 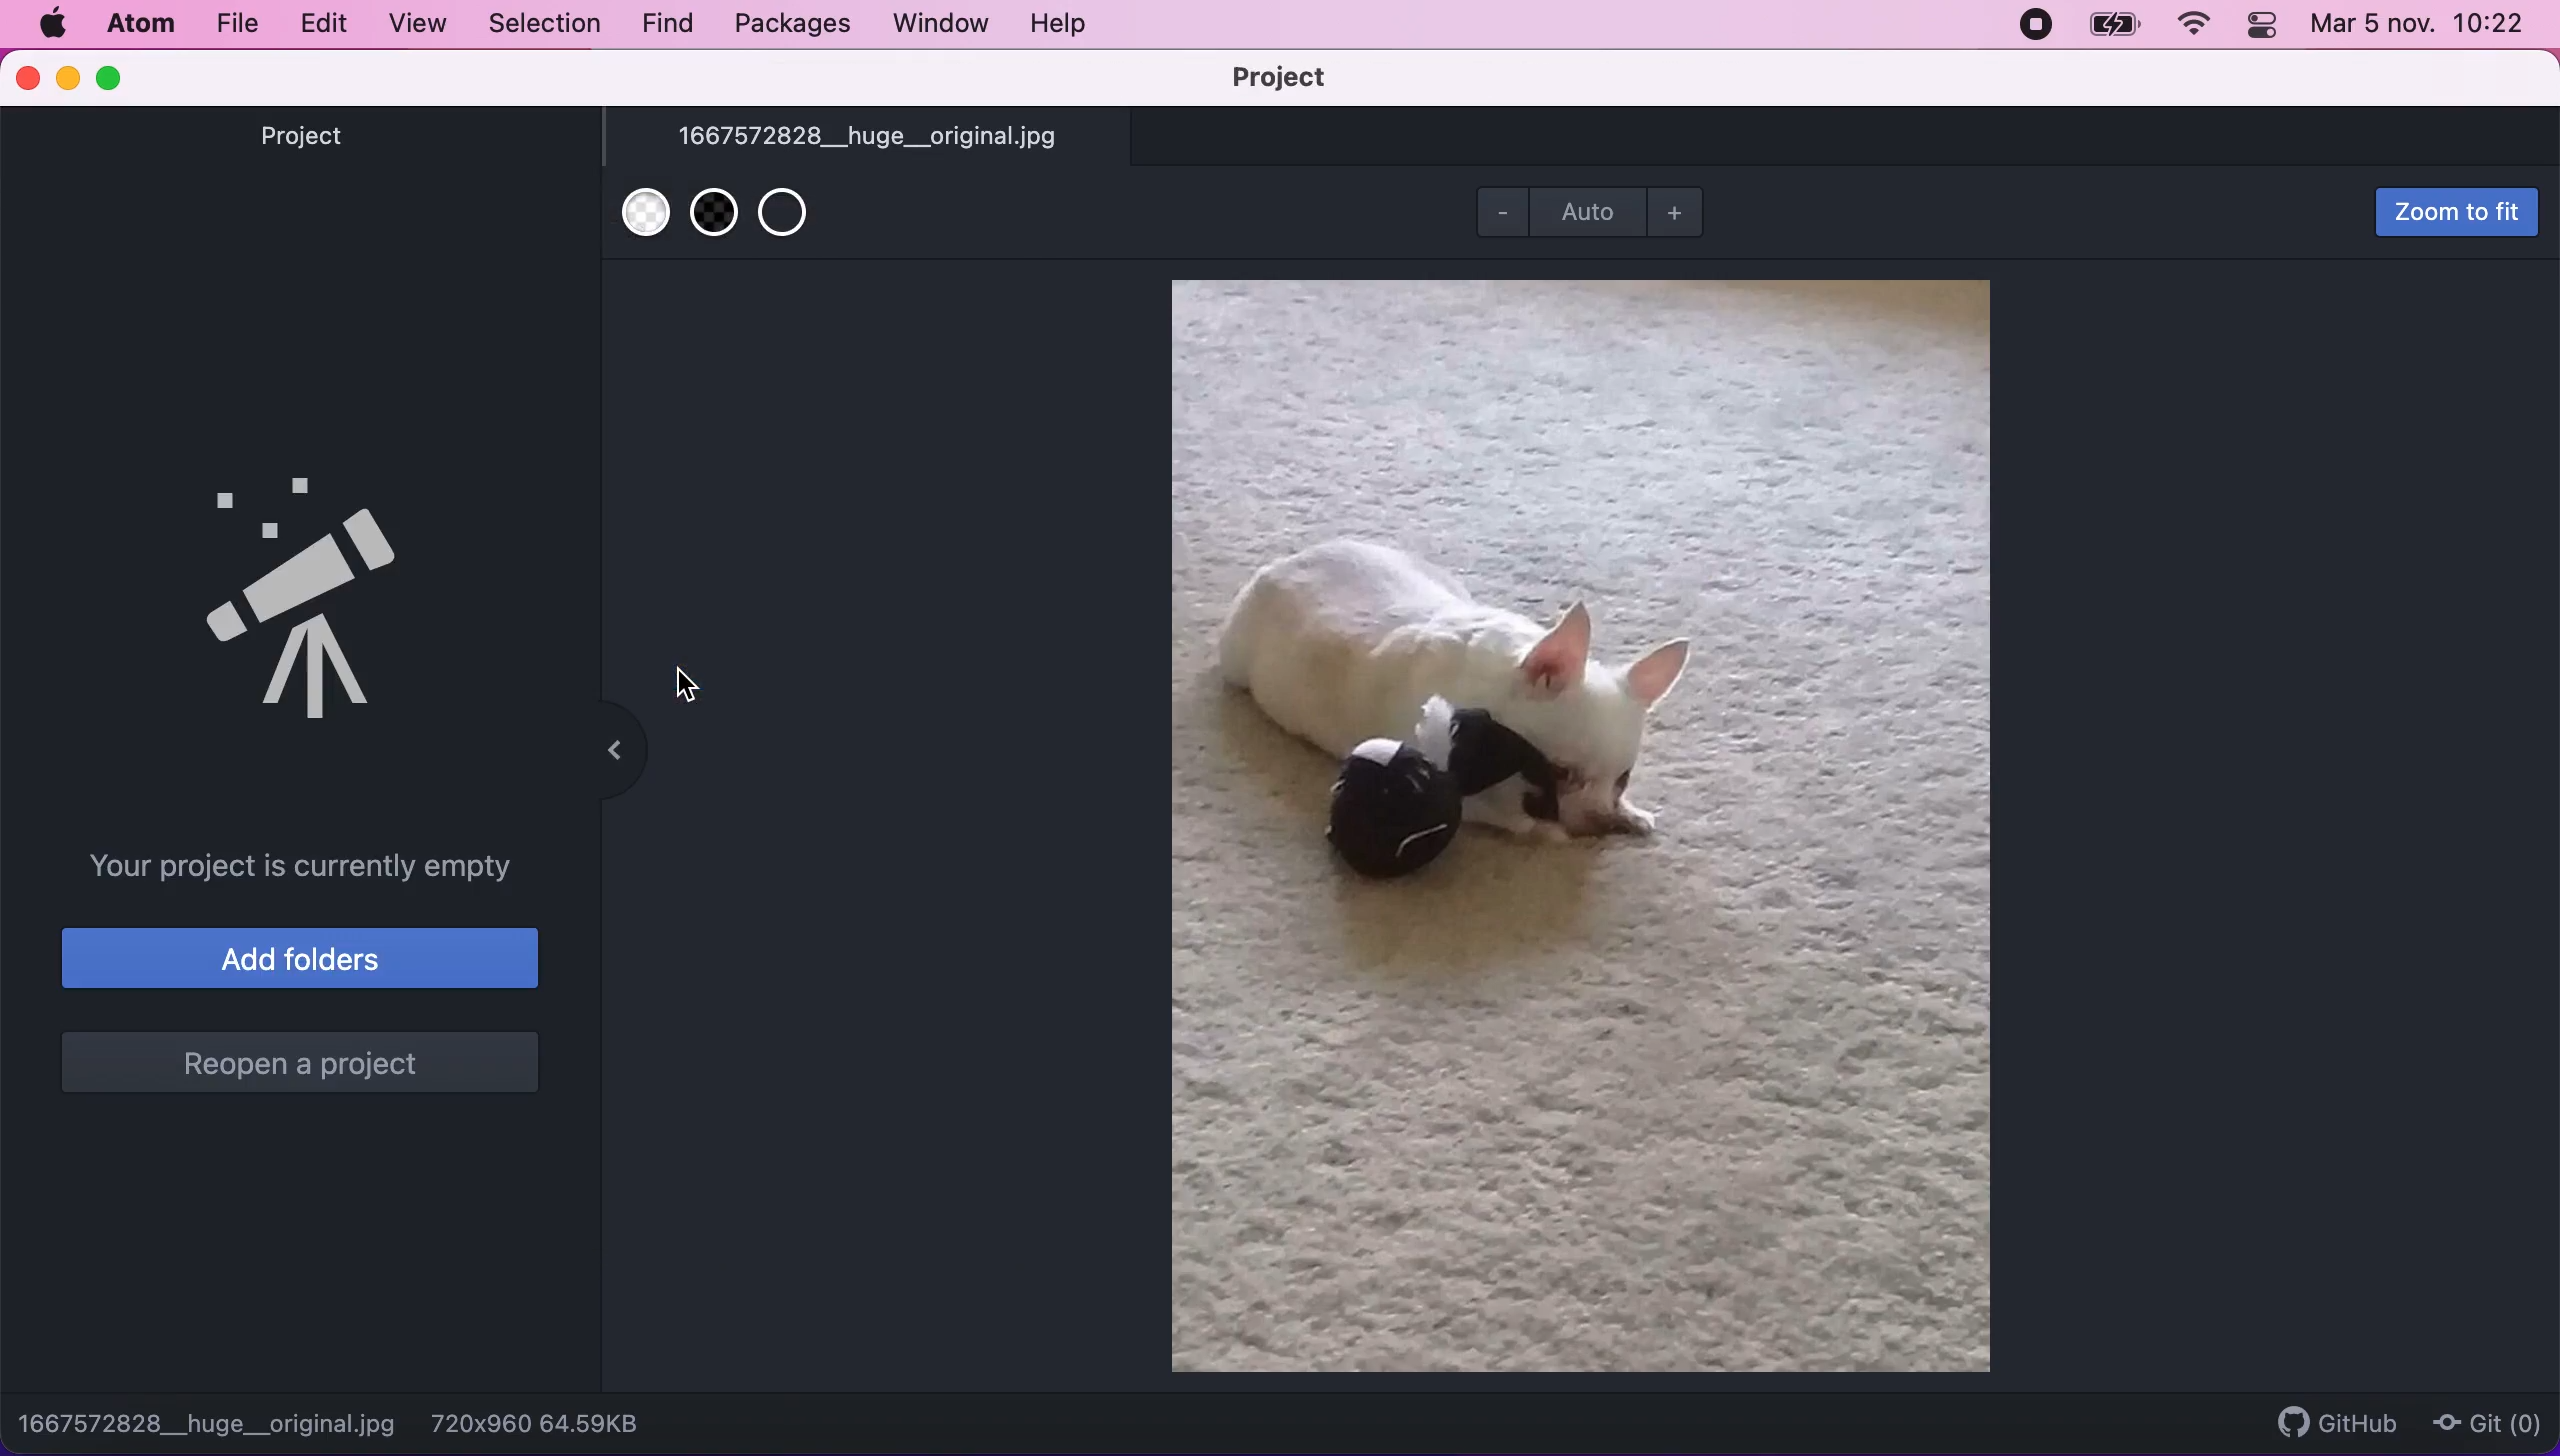 What do you see at coordinates (51, 23) in the screenshot?
I see `mac logo` at bounding box center [51, 23].